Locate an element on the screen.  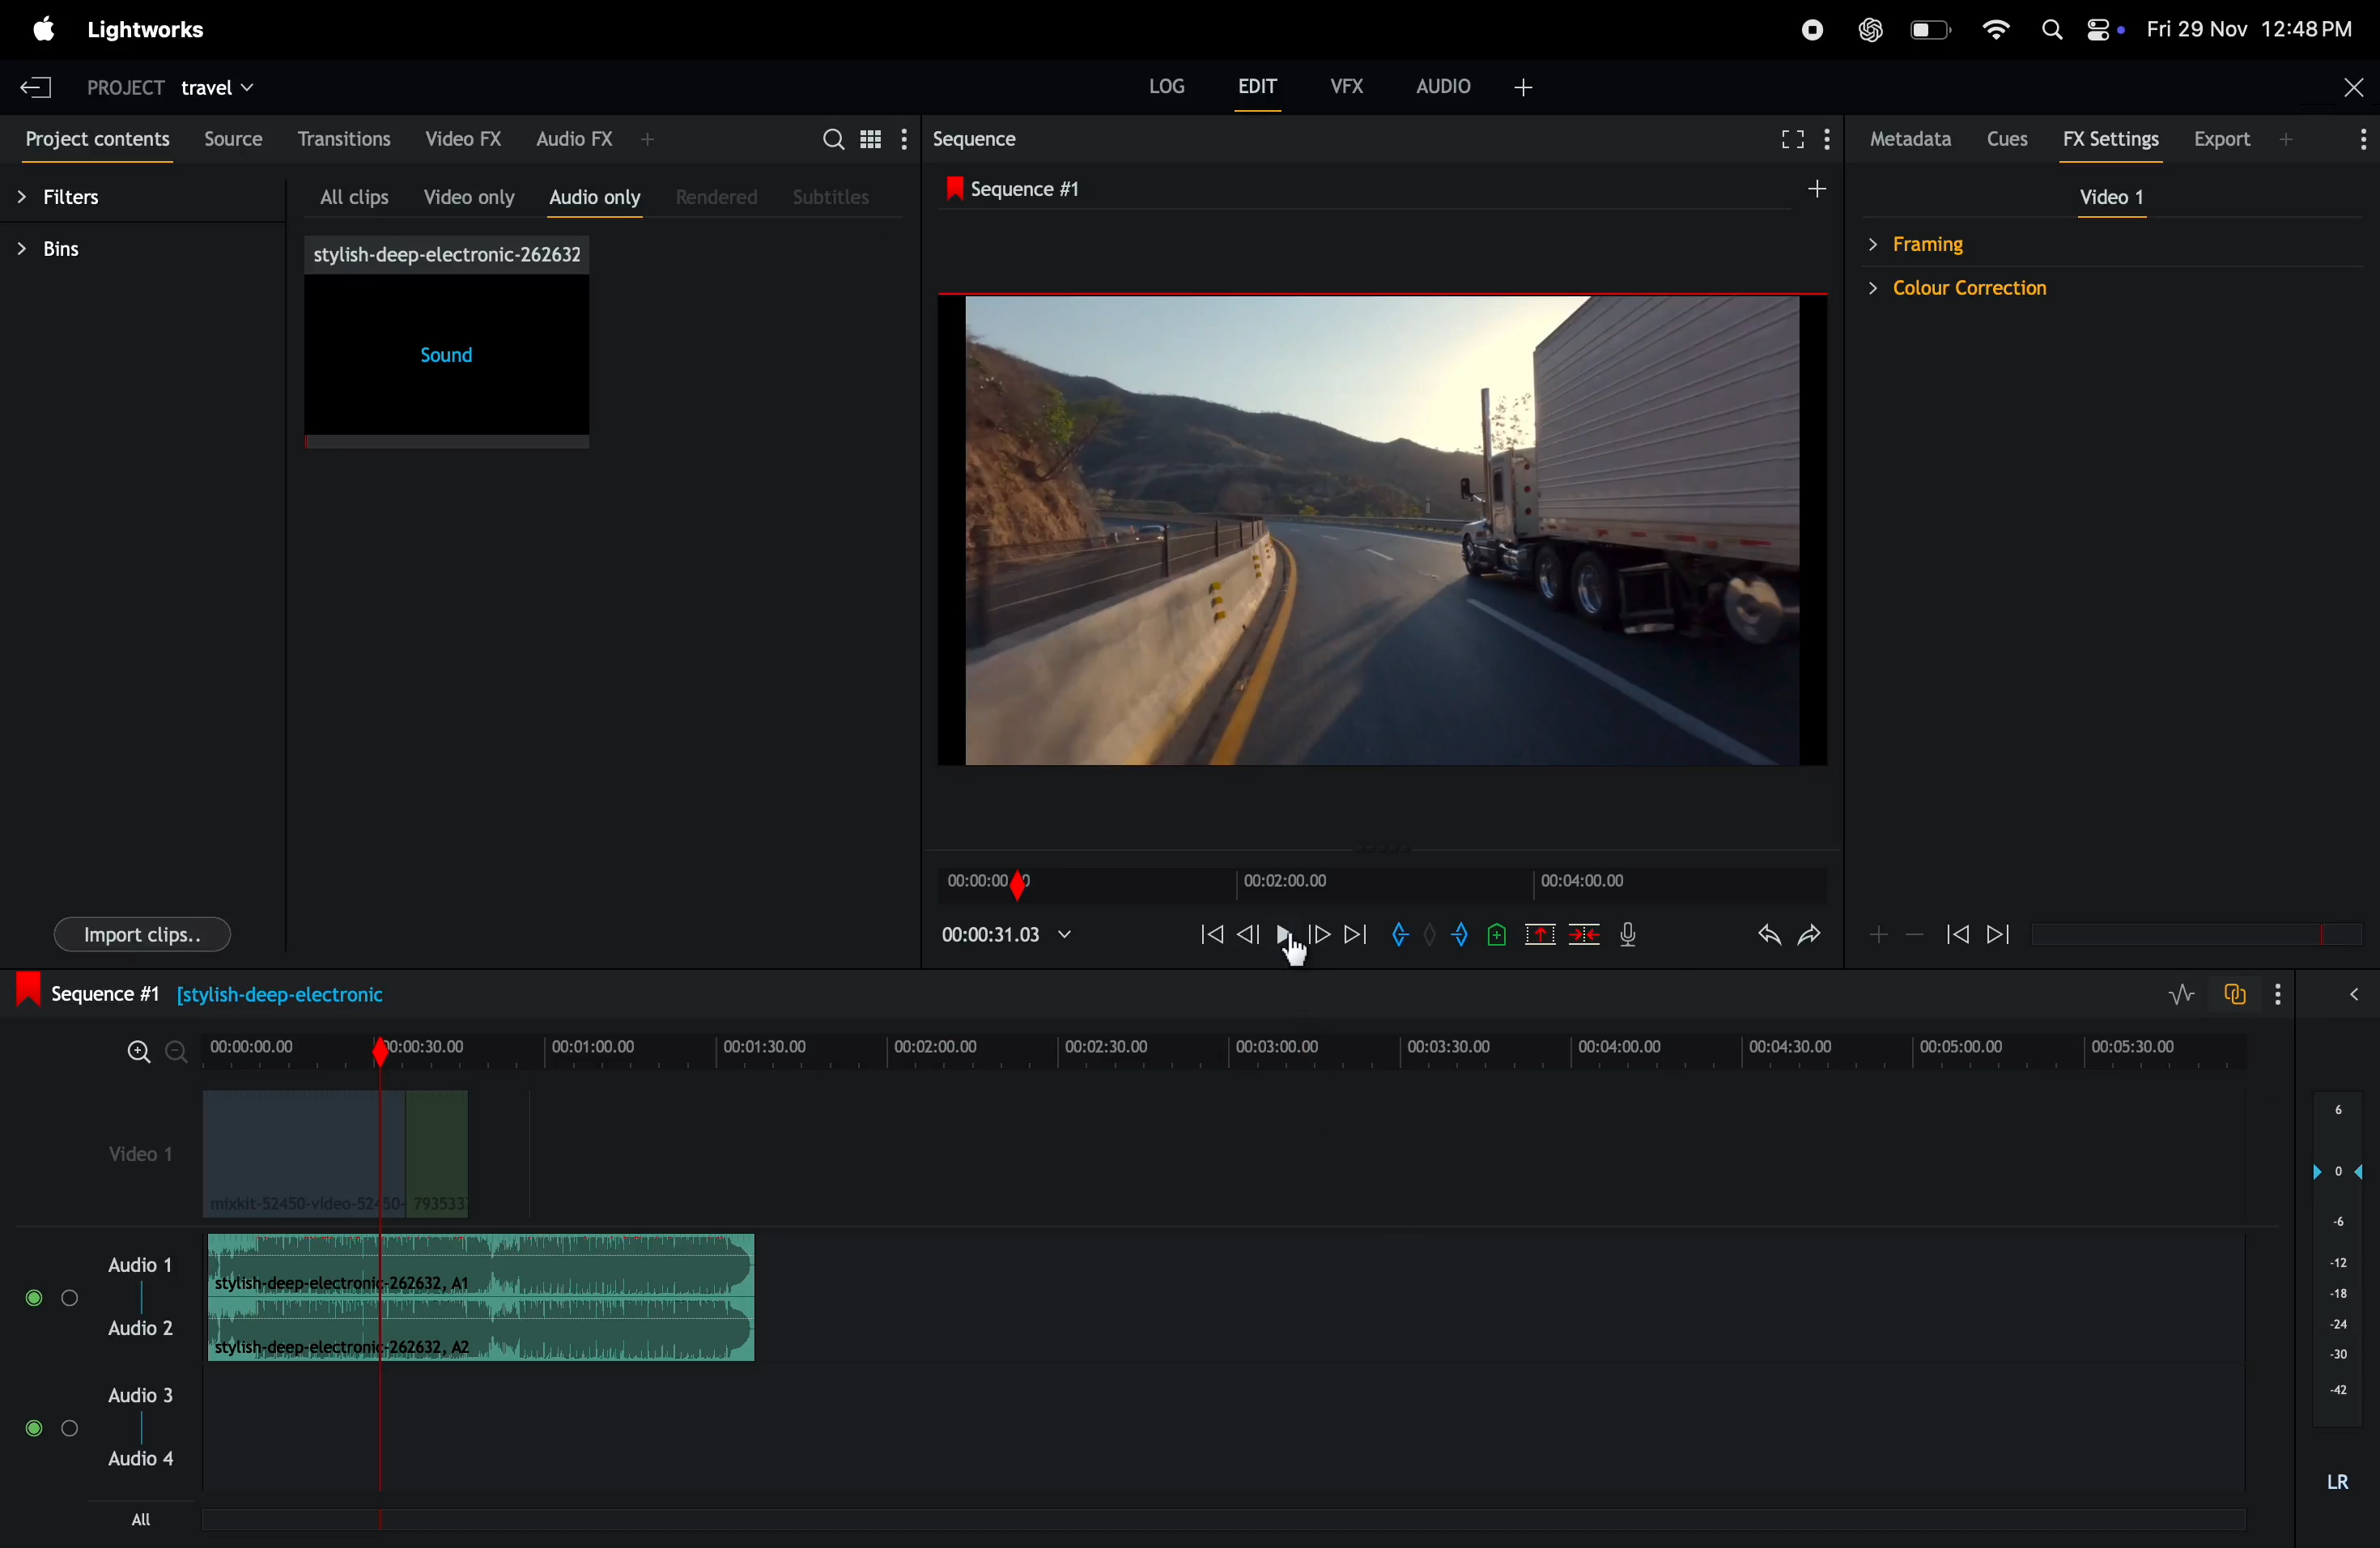
Mouse Cursor is located at coordinates (1295, 959).